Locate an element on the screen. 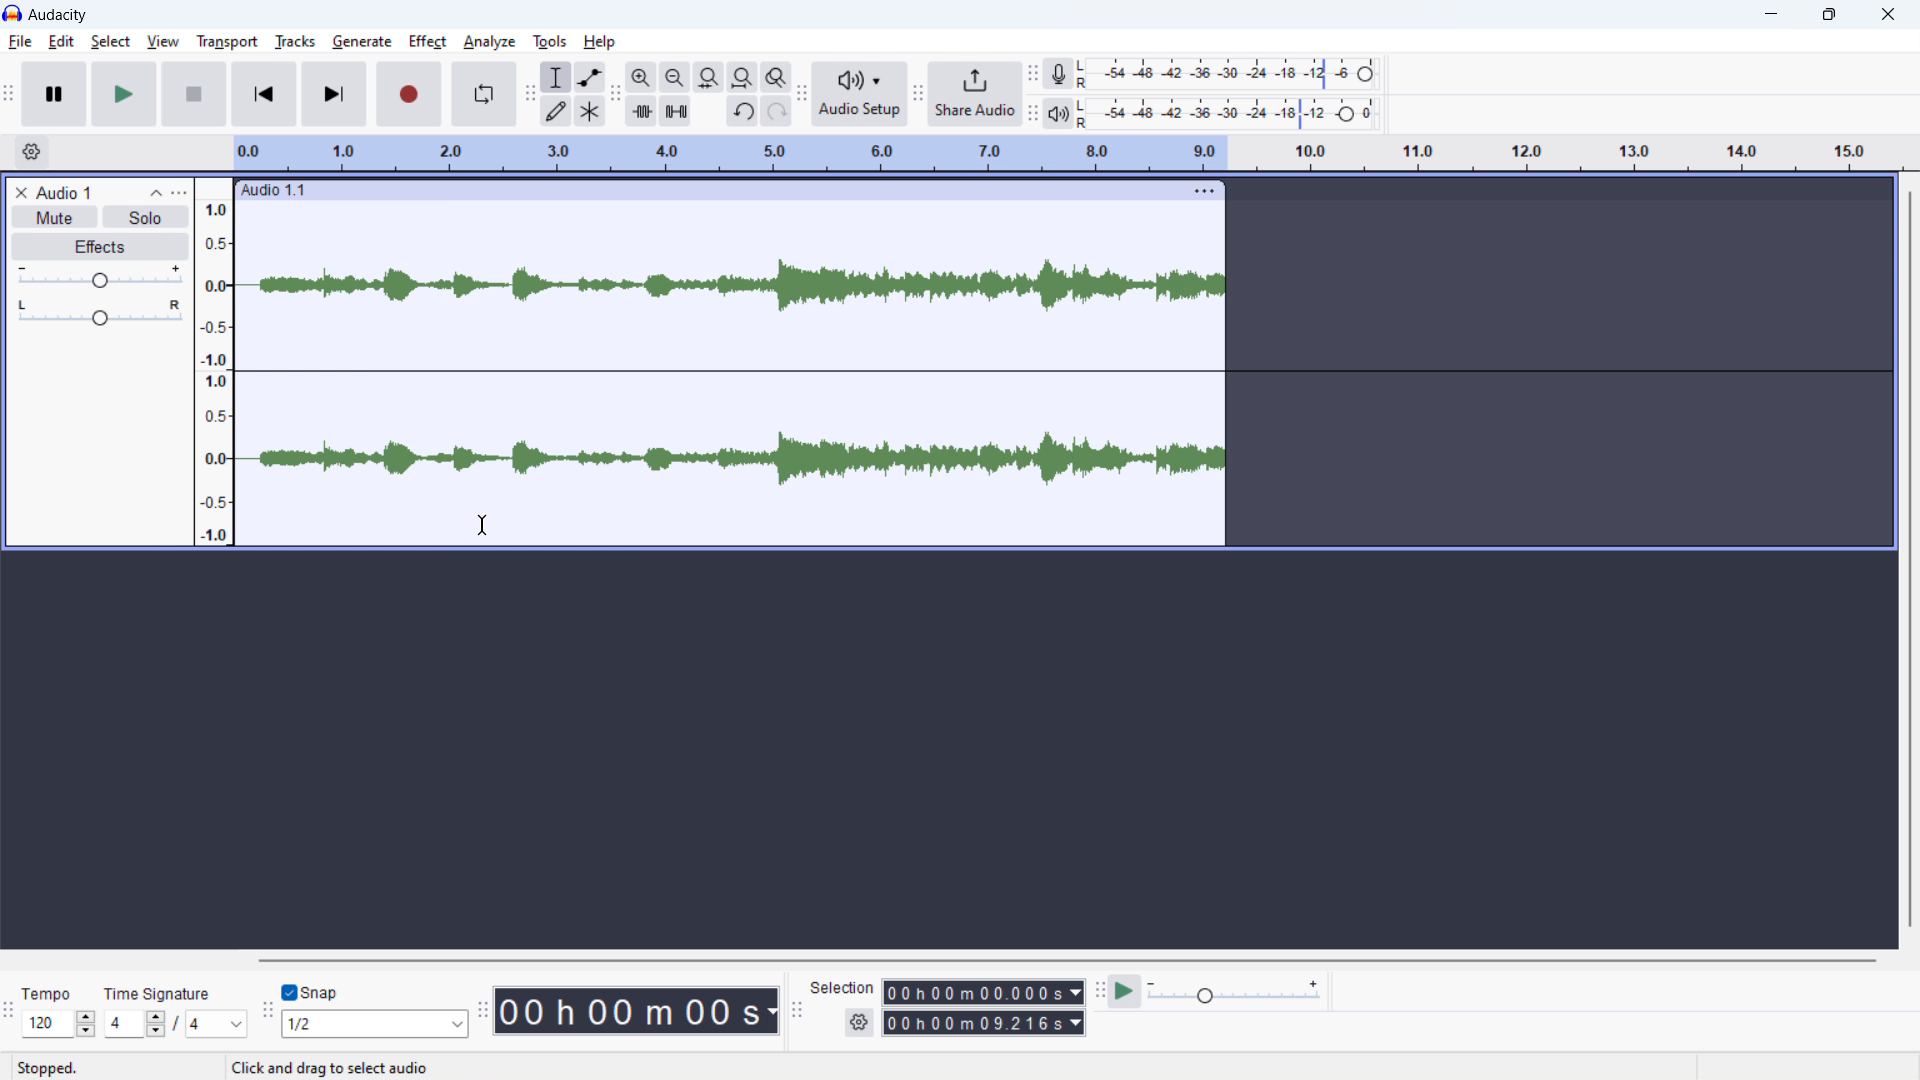 Image resolution: width=1920 pixels, height=1080 pixels. transport toolbar is located at coordinates (9, 96).